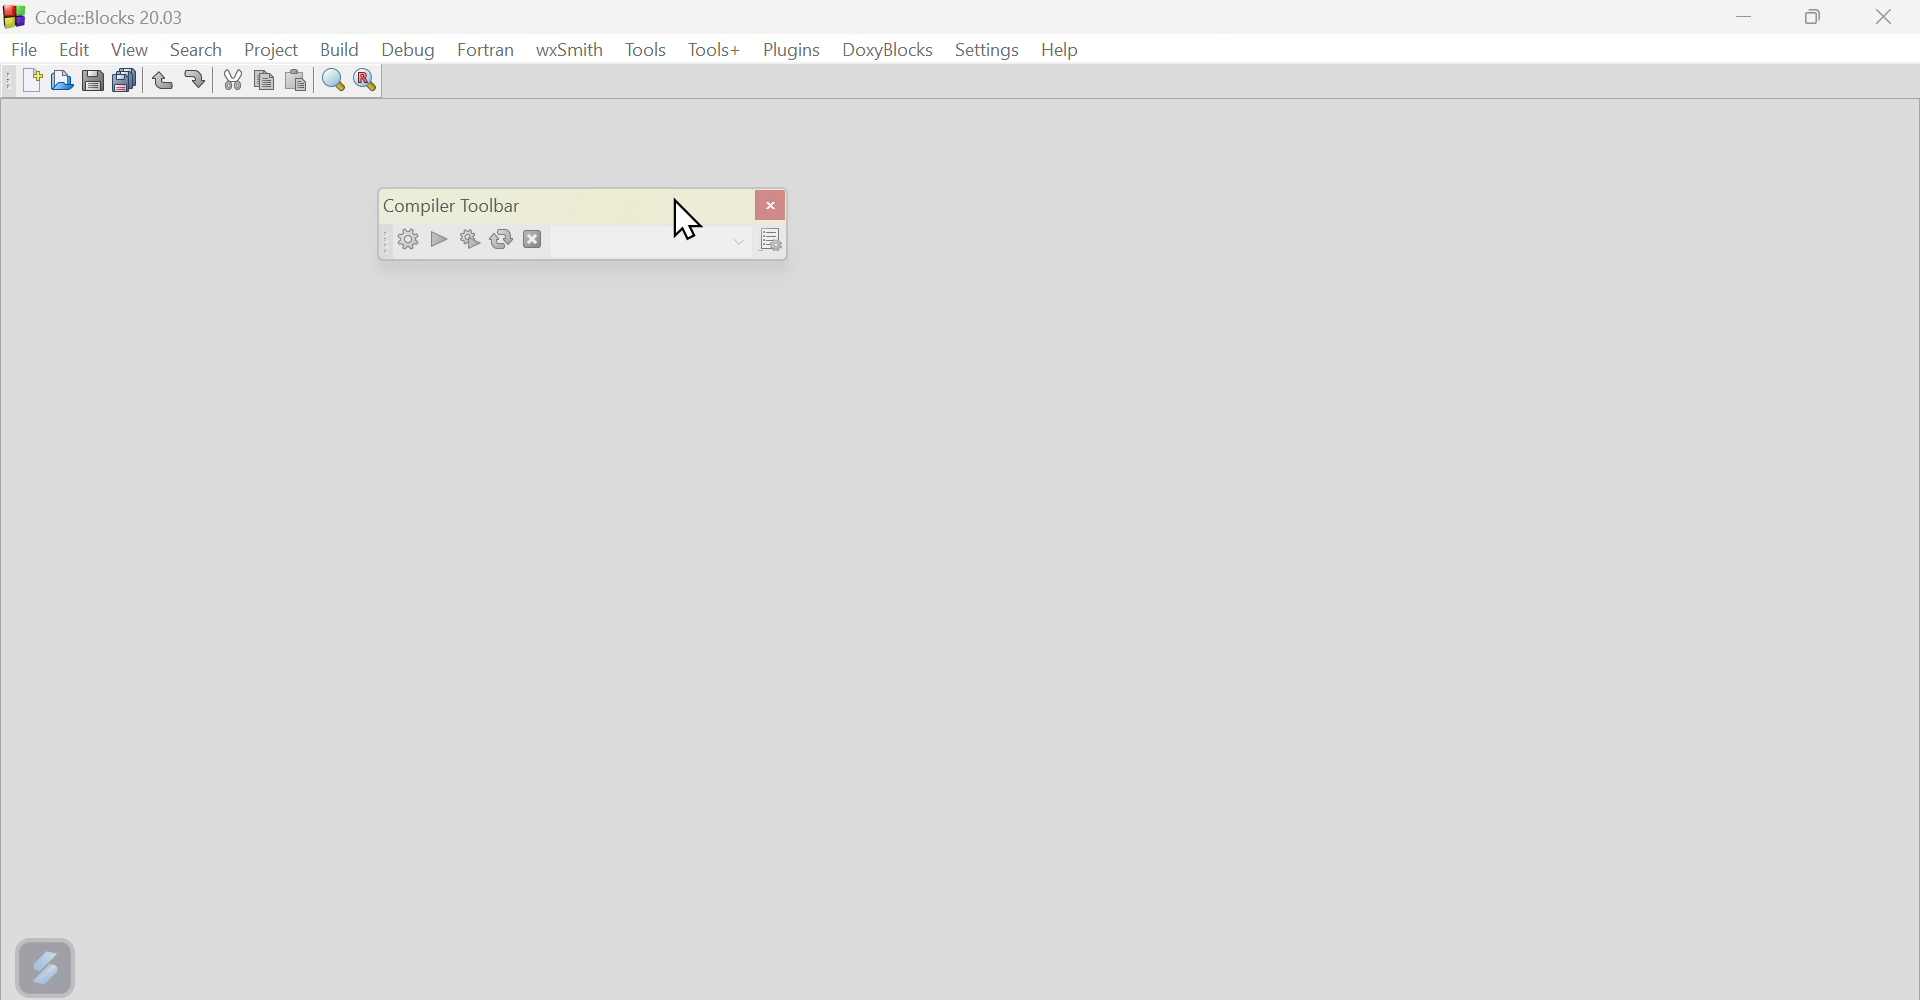  What do you see at coordinates (1885, 18) in the screenshot?
I see `Close` at bounding box center [1885, 18].